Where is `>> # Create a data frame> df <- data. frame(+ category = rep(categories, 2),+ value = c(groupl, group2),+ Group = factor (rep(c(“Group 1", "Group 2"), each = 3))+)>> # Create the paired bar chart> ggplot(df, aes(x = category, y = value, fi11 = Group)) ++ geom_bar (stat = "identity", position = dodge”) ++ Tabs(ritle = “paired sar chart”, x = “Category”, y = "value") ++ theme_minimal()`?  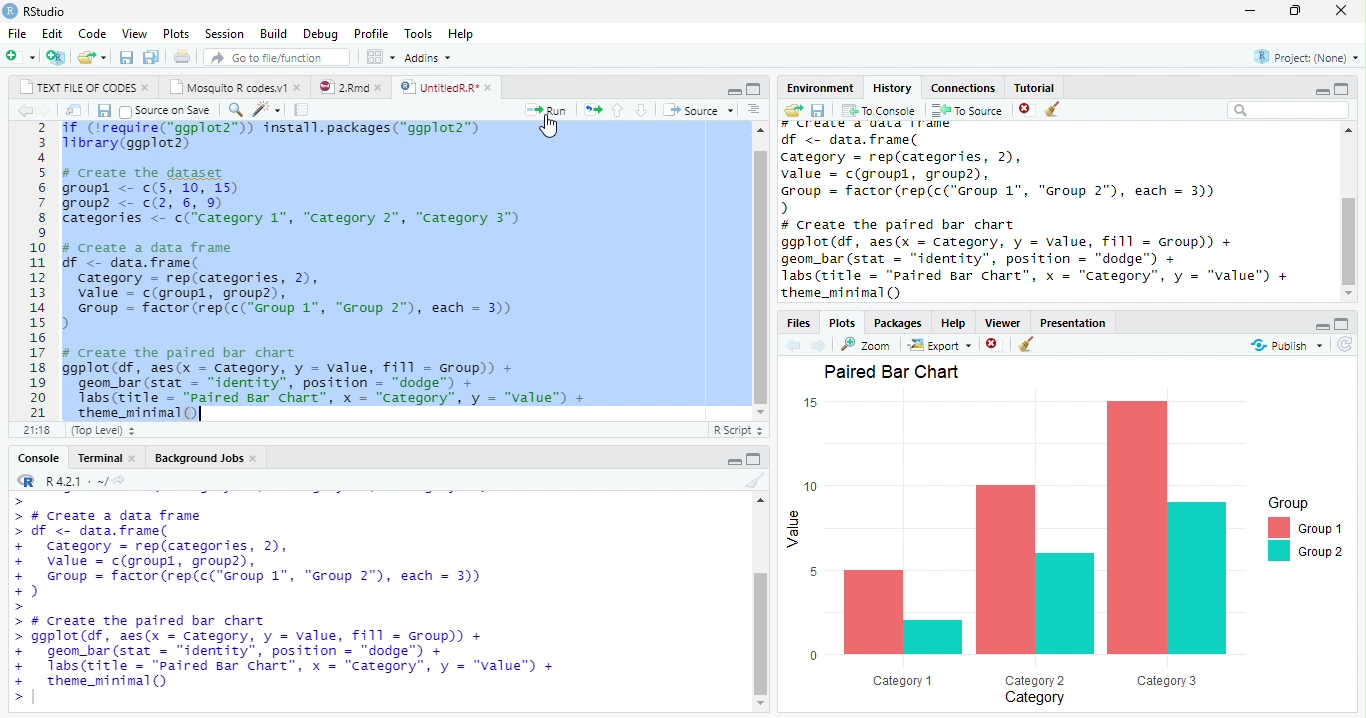
>> # Create a data frame> df <- data. frame(+ category = rep(categories, 2),+ value = c(groupl, group2),+ Group = factor (rep(c(“Group 1", "Group 2"), each = 3))+)>> # Create the paired bar chart> ggplot(df, aes(x = category, y = value, fi11 = Group)) ++ geom_bar (stat = "identity", position = dodge”) ++ Tabs(ritle = “paired sar chart”, x = “Category”, y = "value") ++ theme_minimal() is located at coordinates (284, 601).